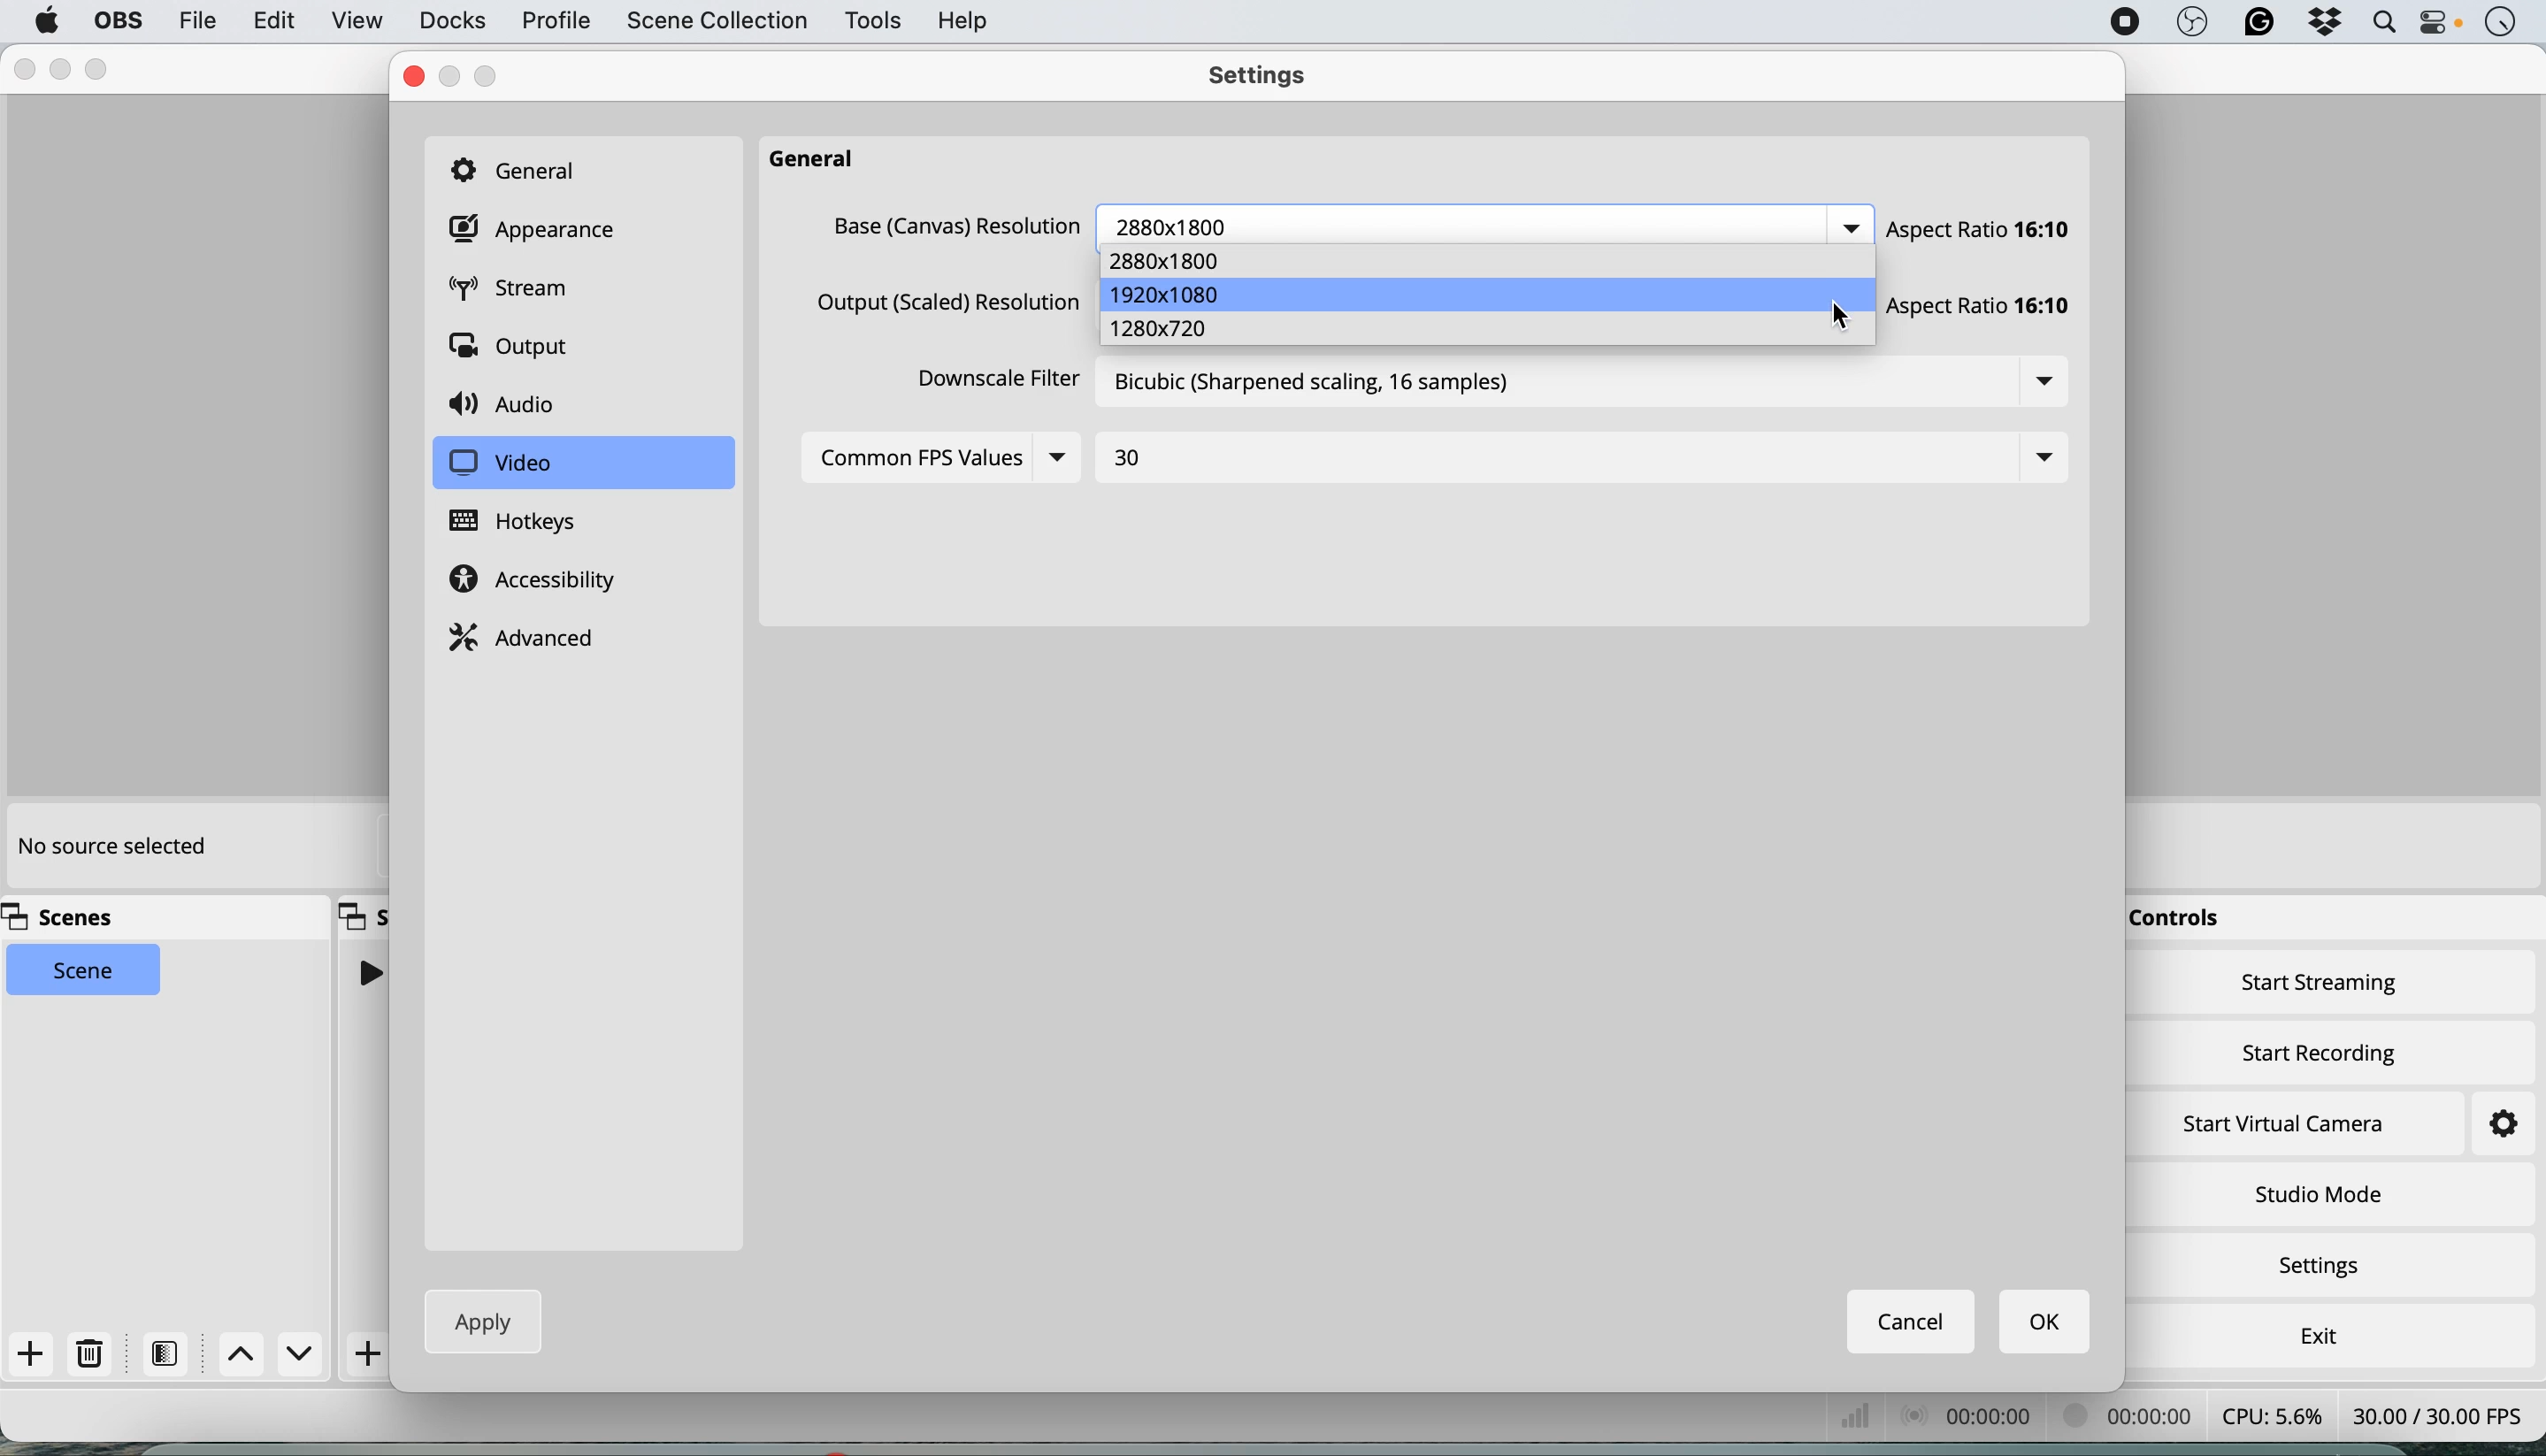  Describe the element at coordinates (196, 20) in the screenshot. I see `file` at that location.